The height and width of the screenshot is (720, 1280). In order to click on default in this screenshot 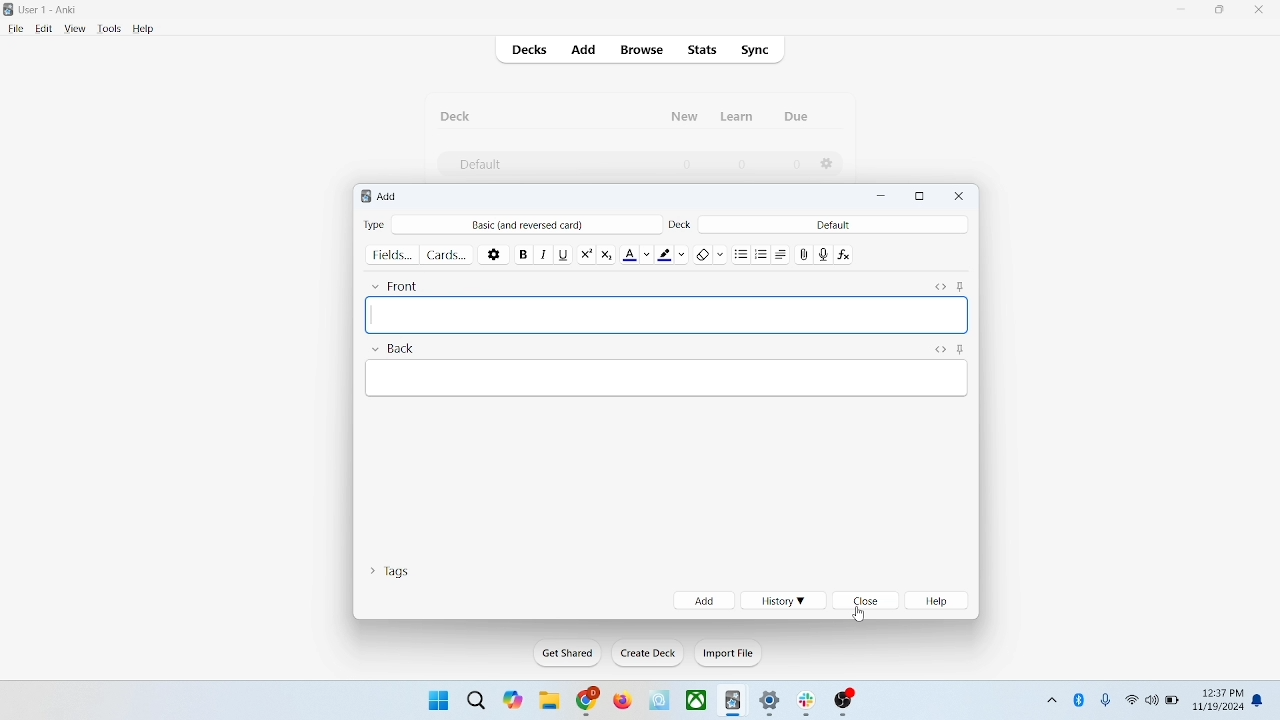, I will do `click(833, 224)`.